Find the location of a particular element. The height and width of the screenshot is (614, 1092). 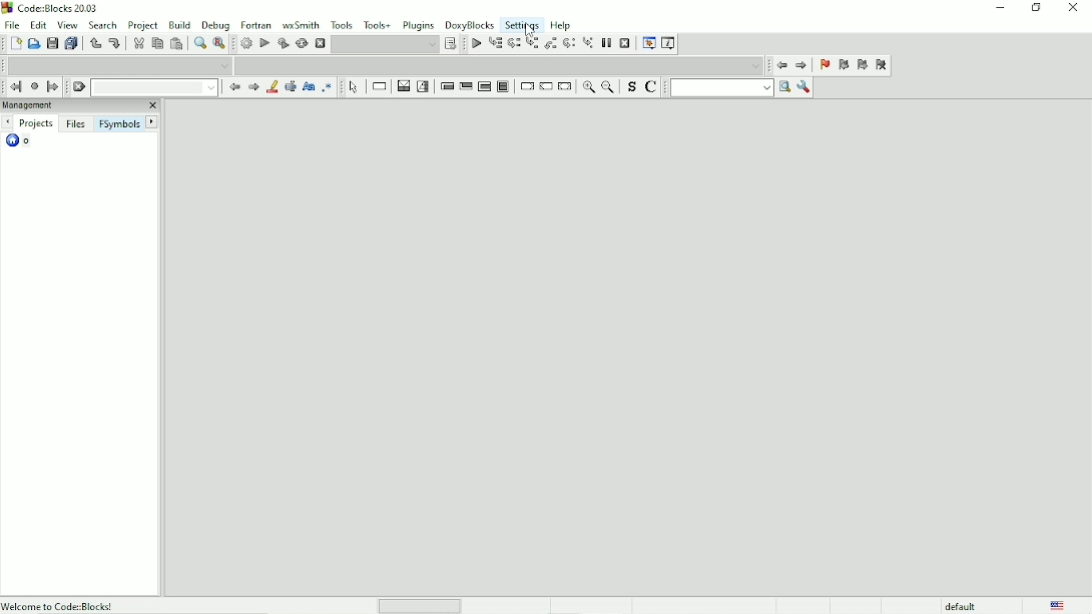

search is located at coordinates (785, 87).